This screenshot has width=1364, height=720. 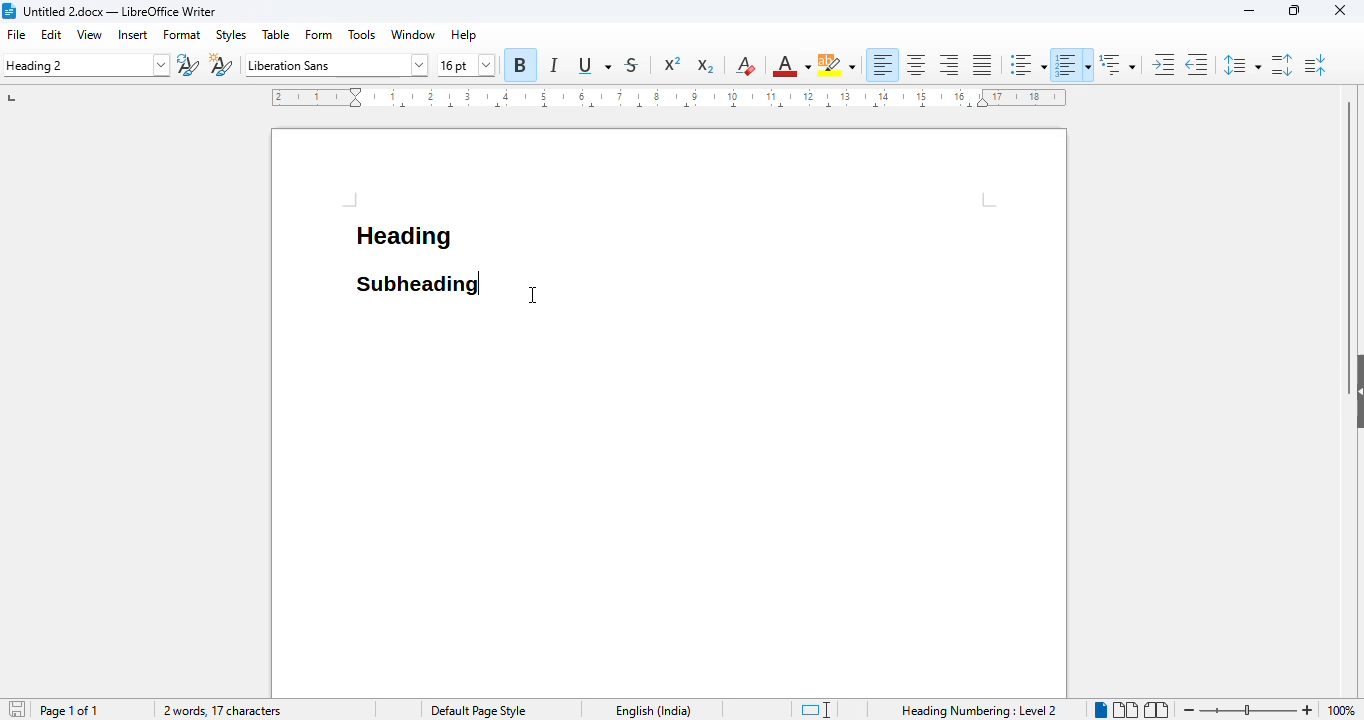 I want to click on insert, so click(x=133, y=35).